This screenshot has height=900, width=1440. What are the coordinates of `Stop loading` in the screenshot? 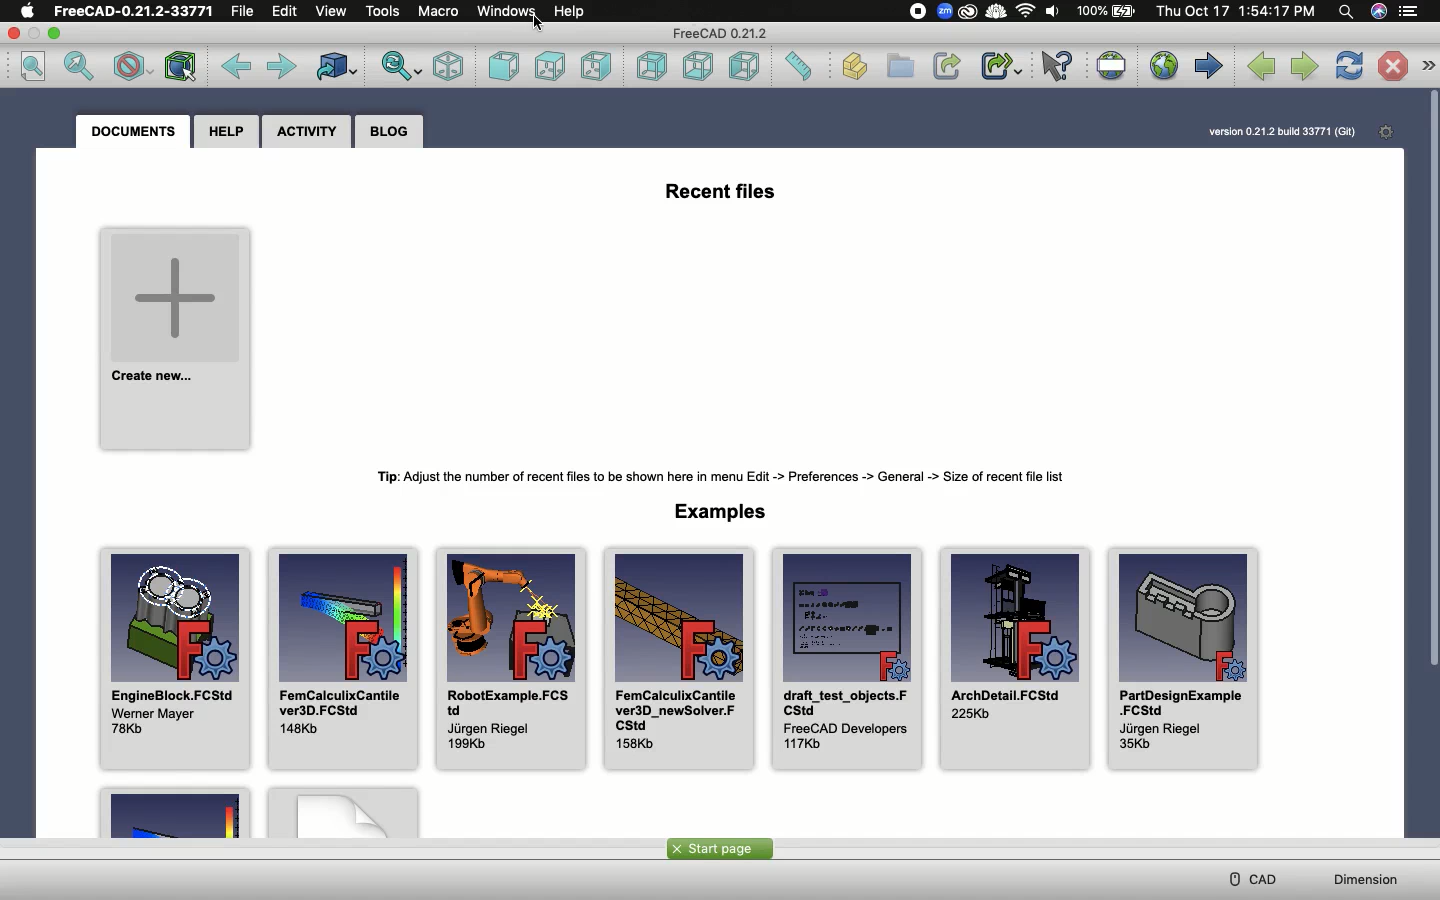 It's located at (1392, 66).